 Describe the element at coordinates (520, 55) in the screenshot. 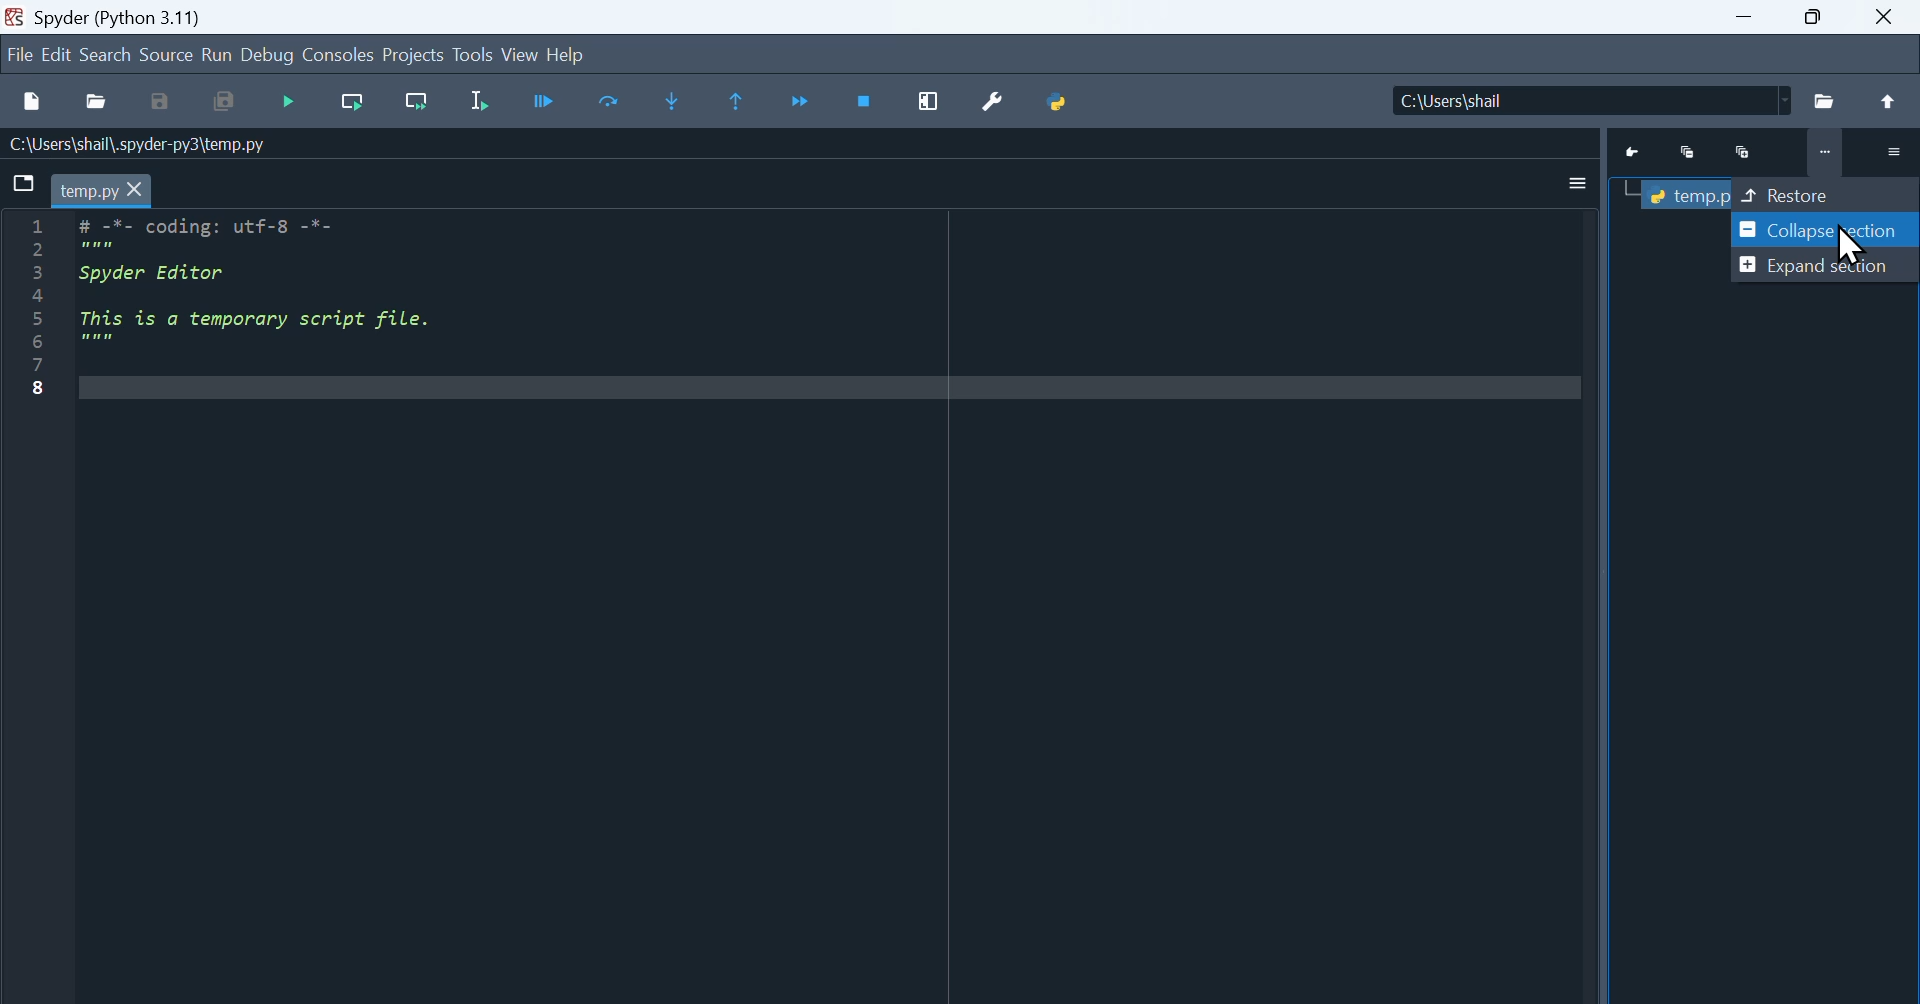

I see `View` at that location.